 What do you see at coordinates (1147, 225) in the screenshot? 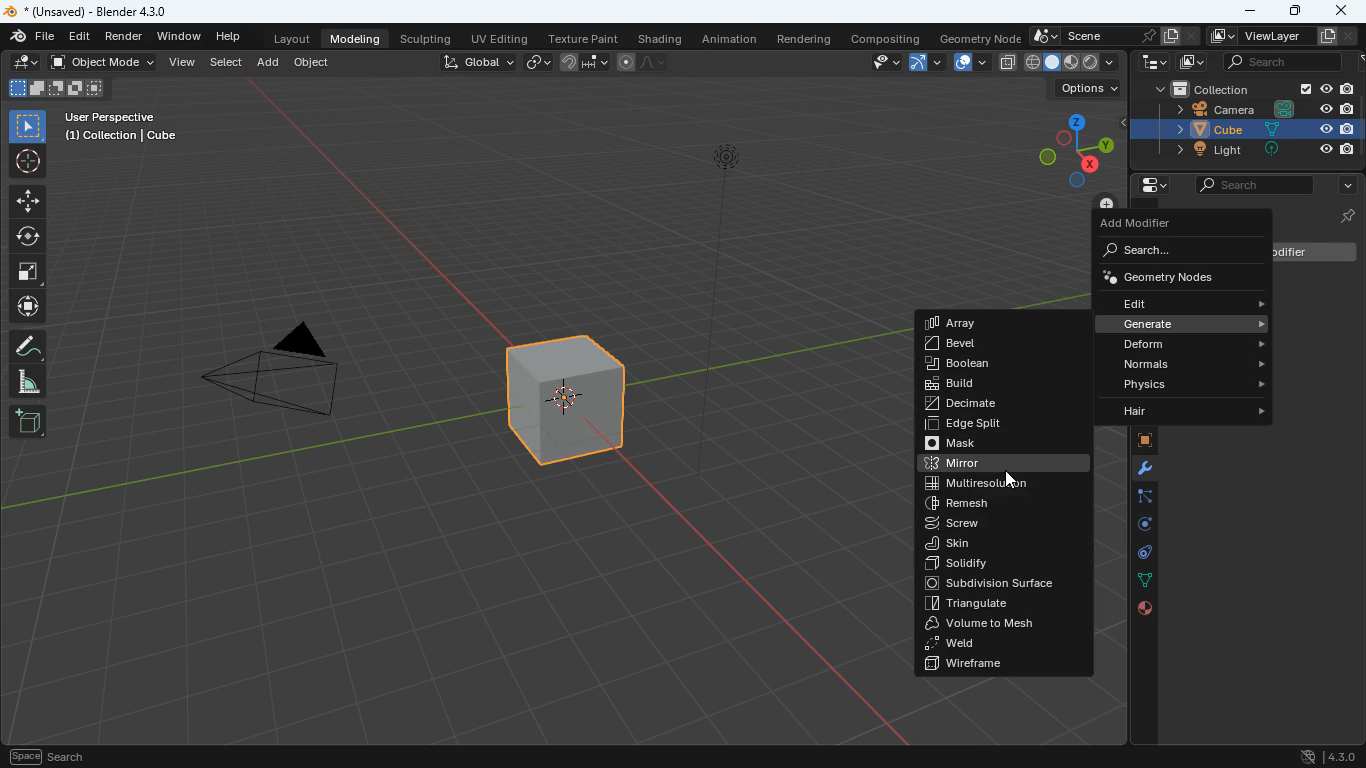
I see `add modifier` at bounding box center [1147, 225].